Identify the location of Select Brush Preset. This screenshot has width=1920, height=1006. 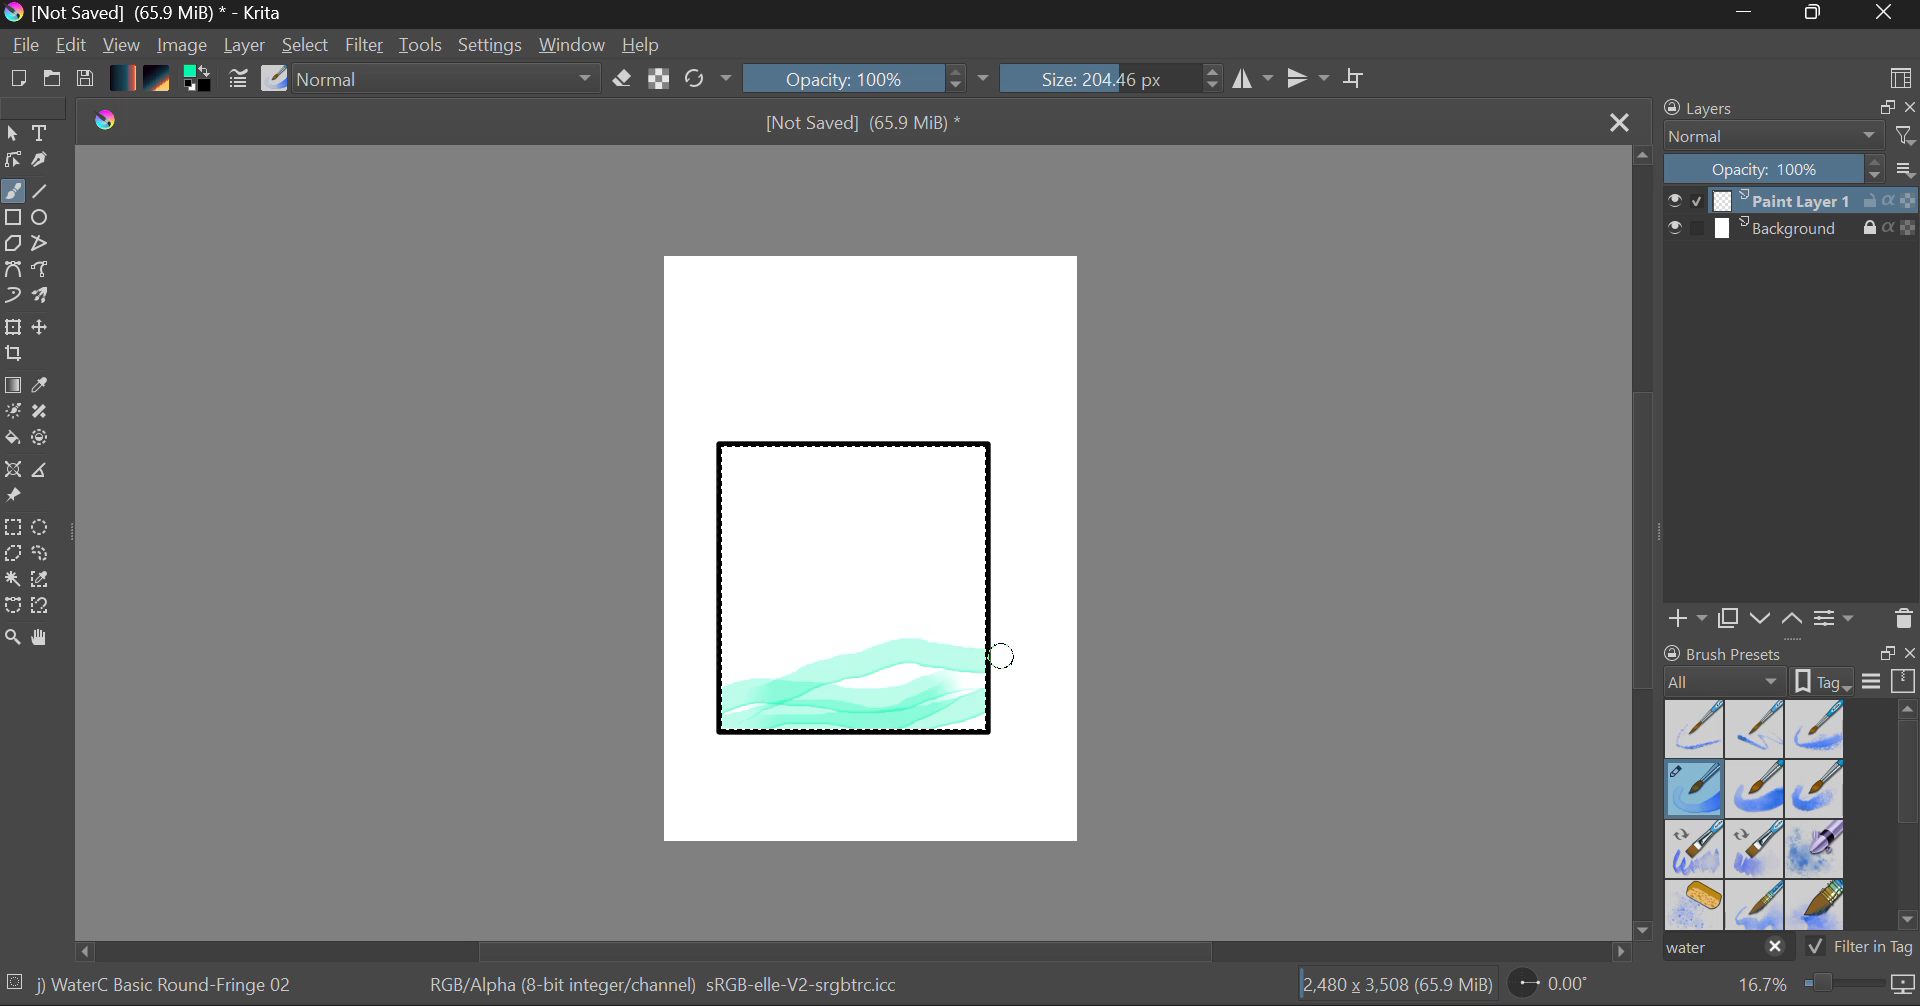
(275, 79).